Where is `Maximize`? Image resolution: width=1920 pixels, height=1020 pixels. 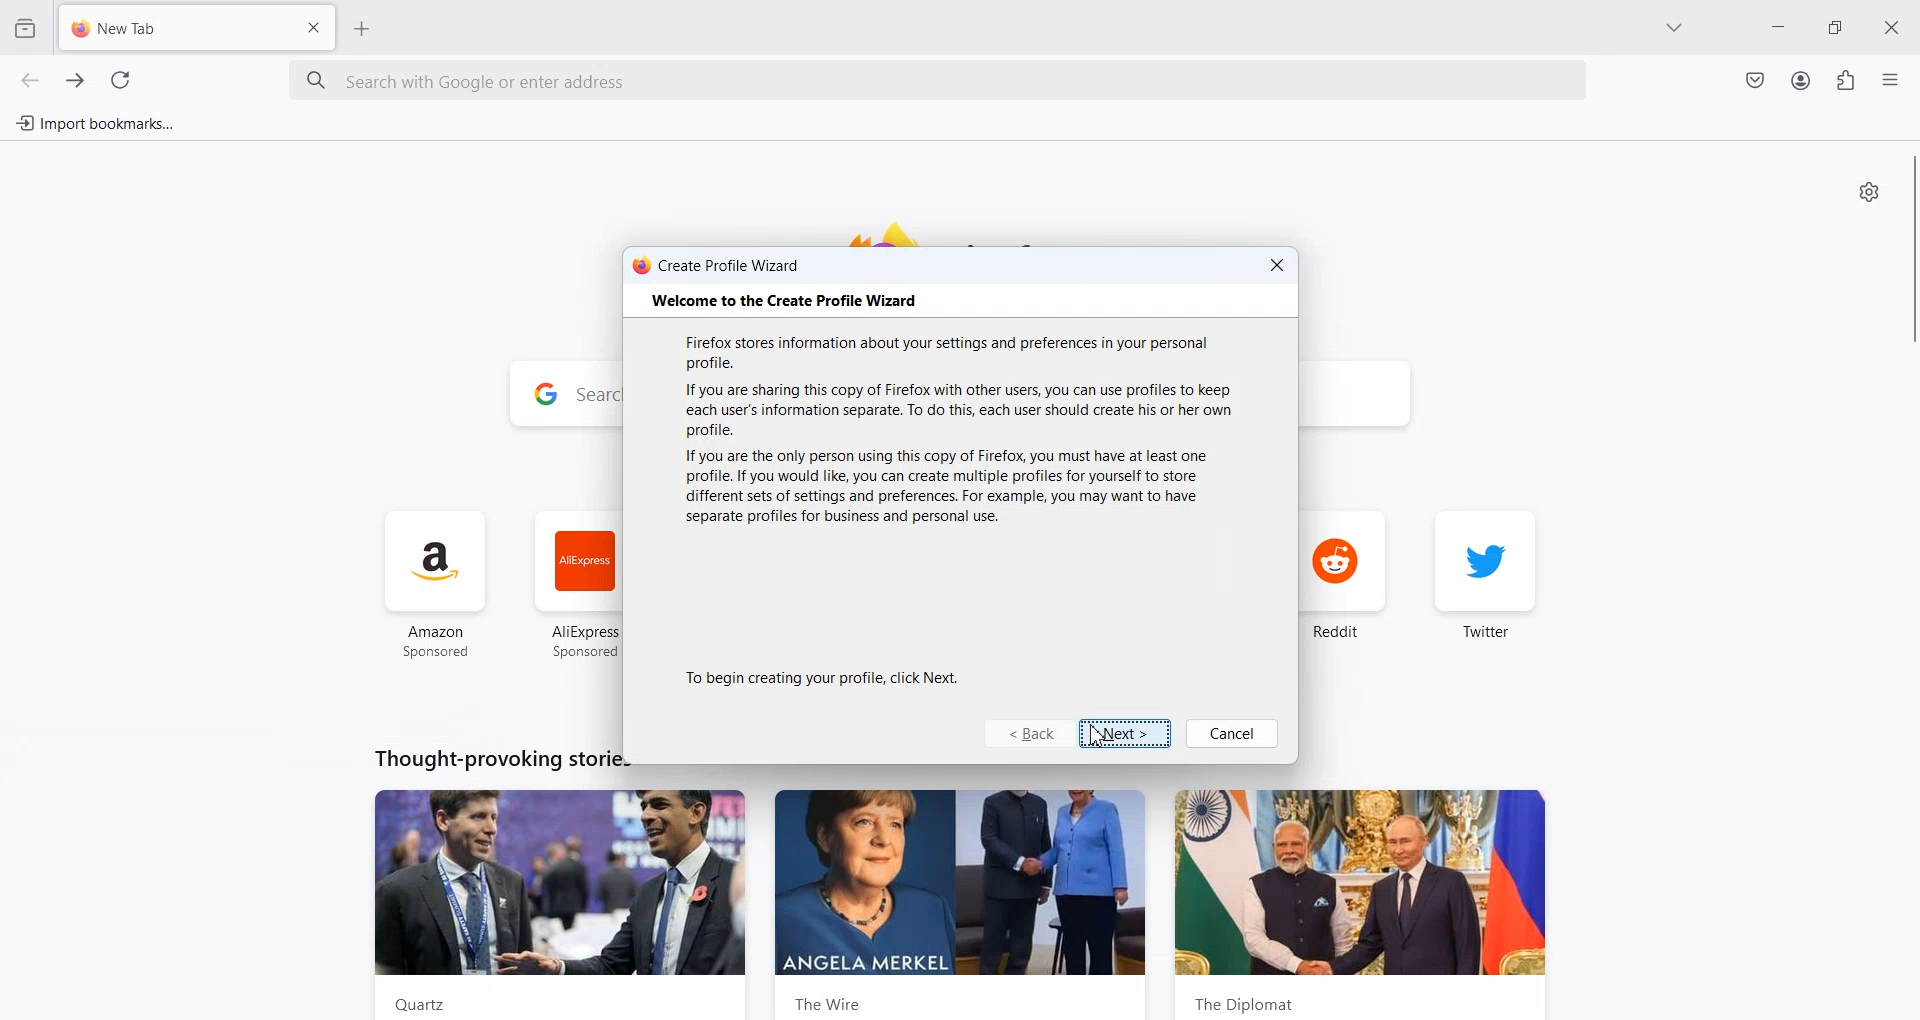
Maximize is located at coordinates (1839, 28).